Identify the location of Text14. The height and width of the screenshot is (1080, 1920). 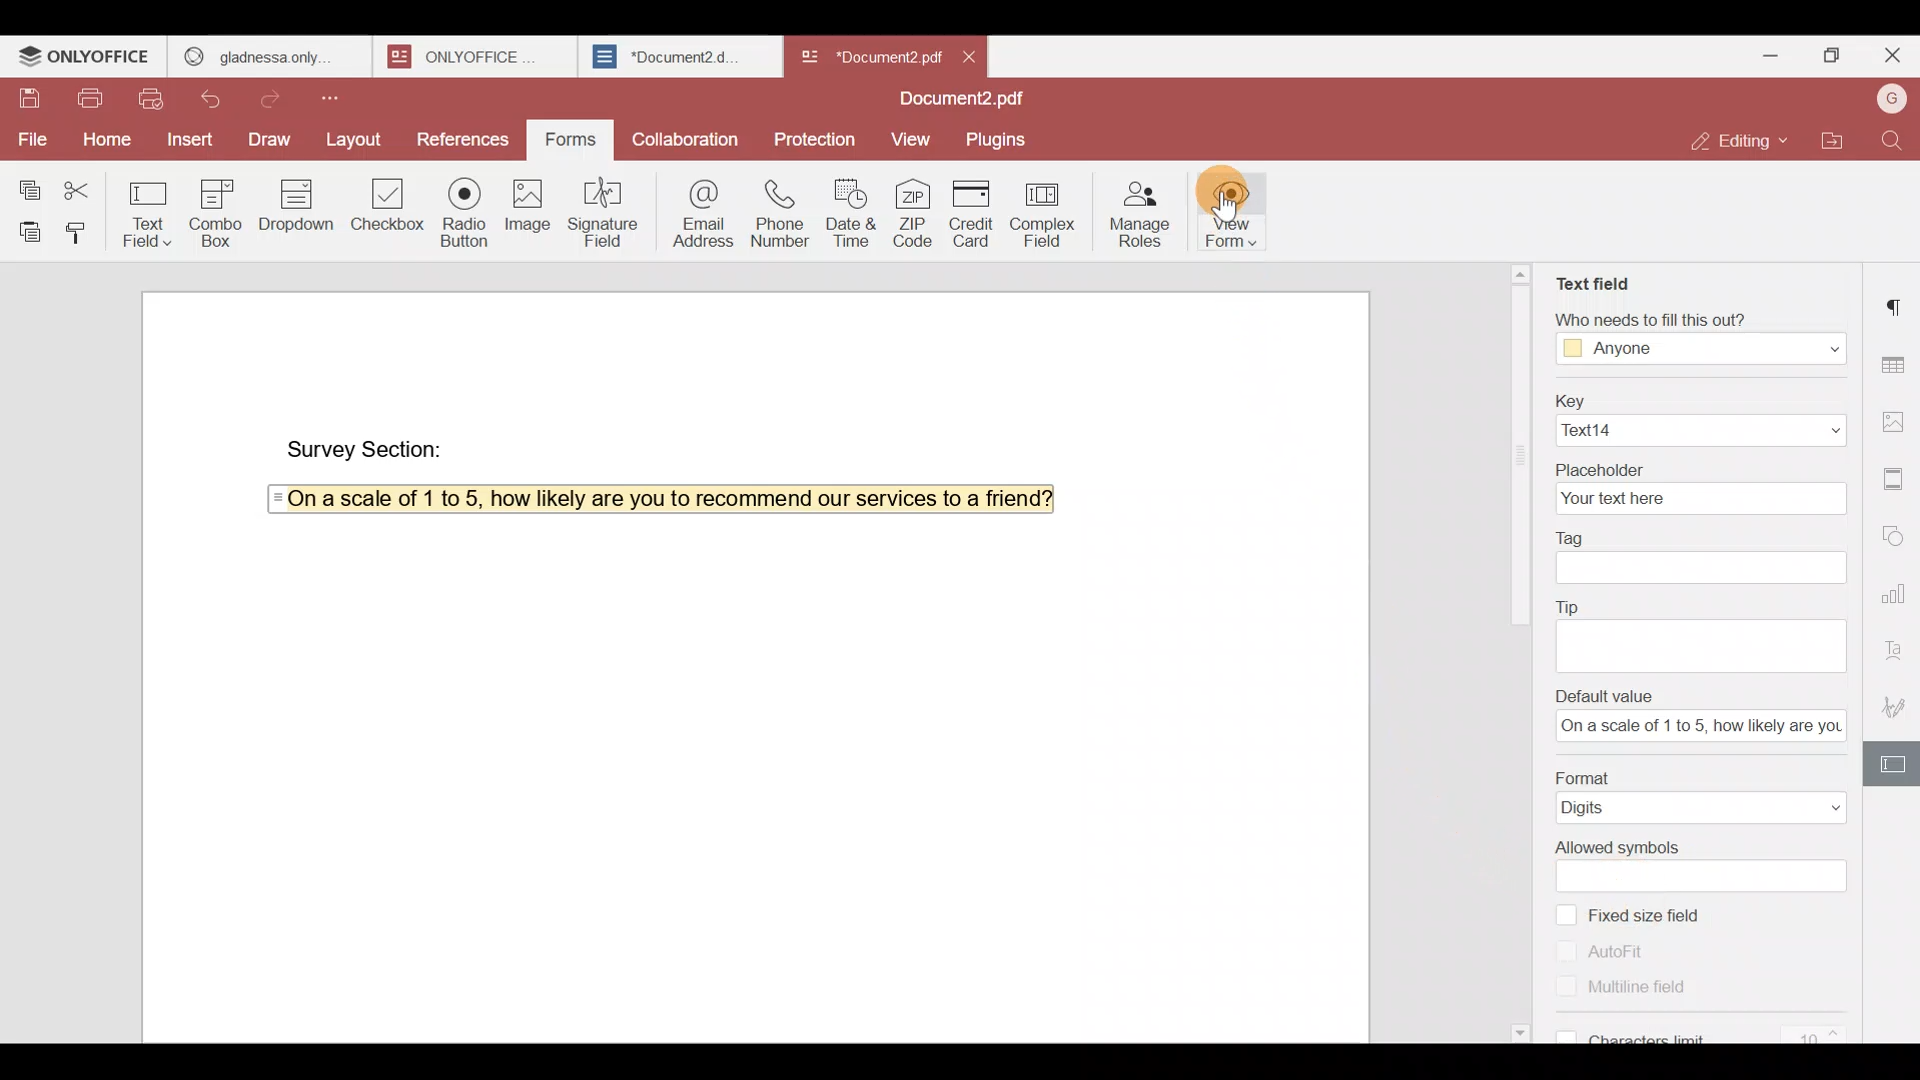
(1697, 430).